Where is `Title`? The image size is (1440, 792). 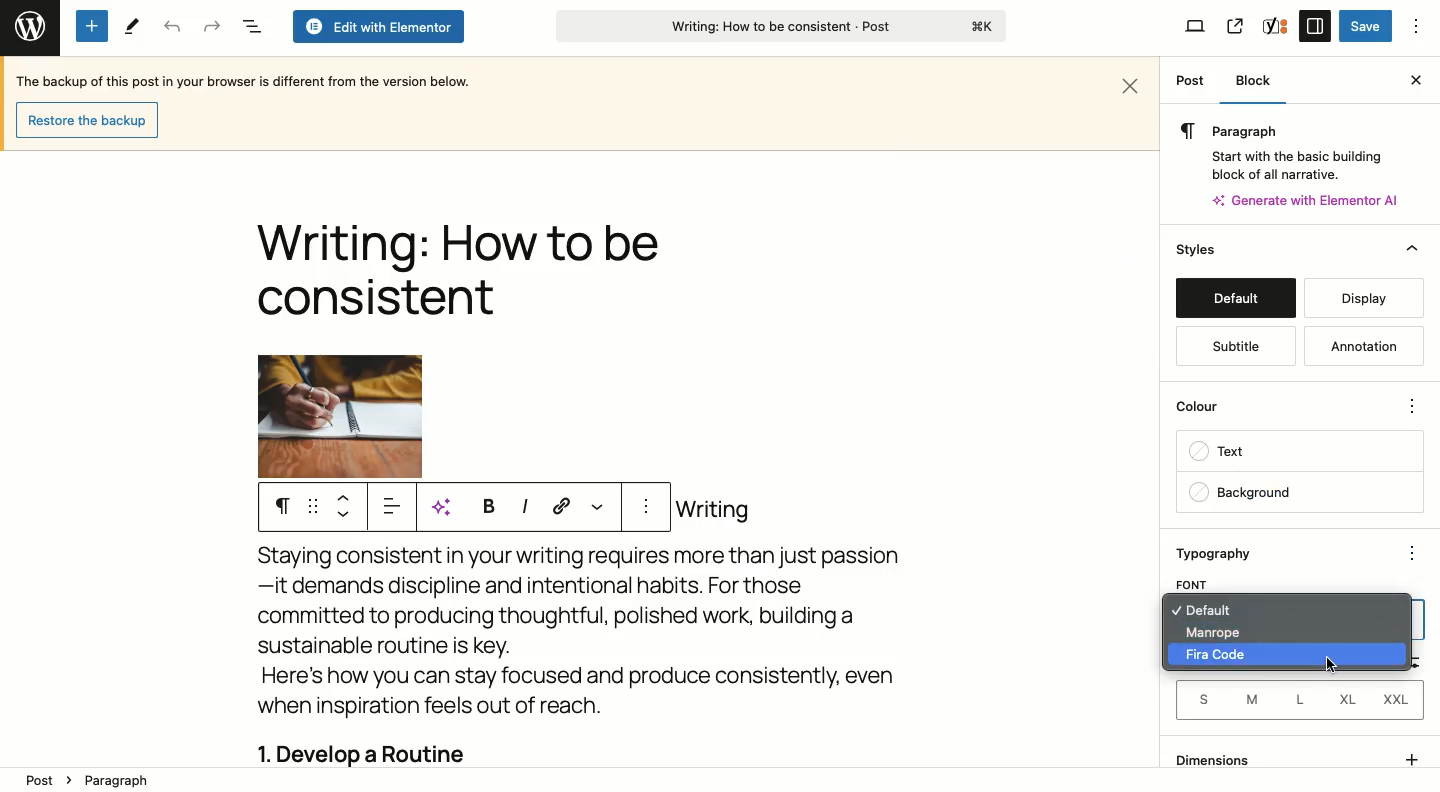 Title is located at coordinates (457, 274).